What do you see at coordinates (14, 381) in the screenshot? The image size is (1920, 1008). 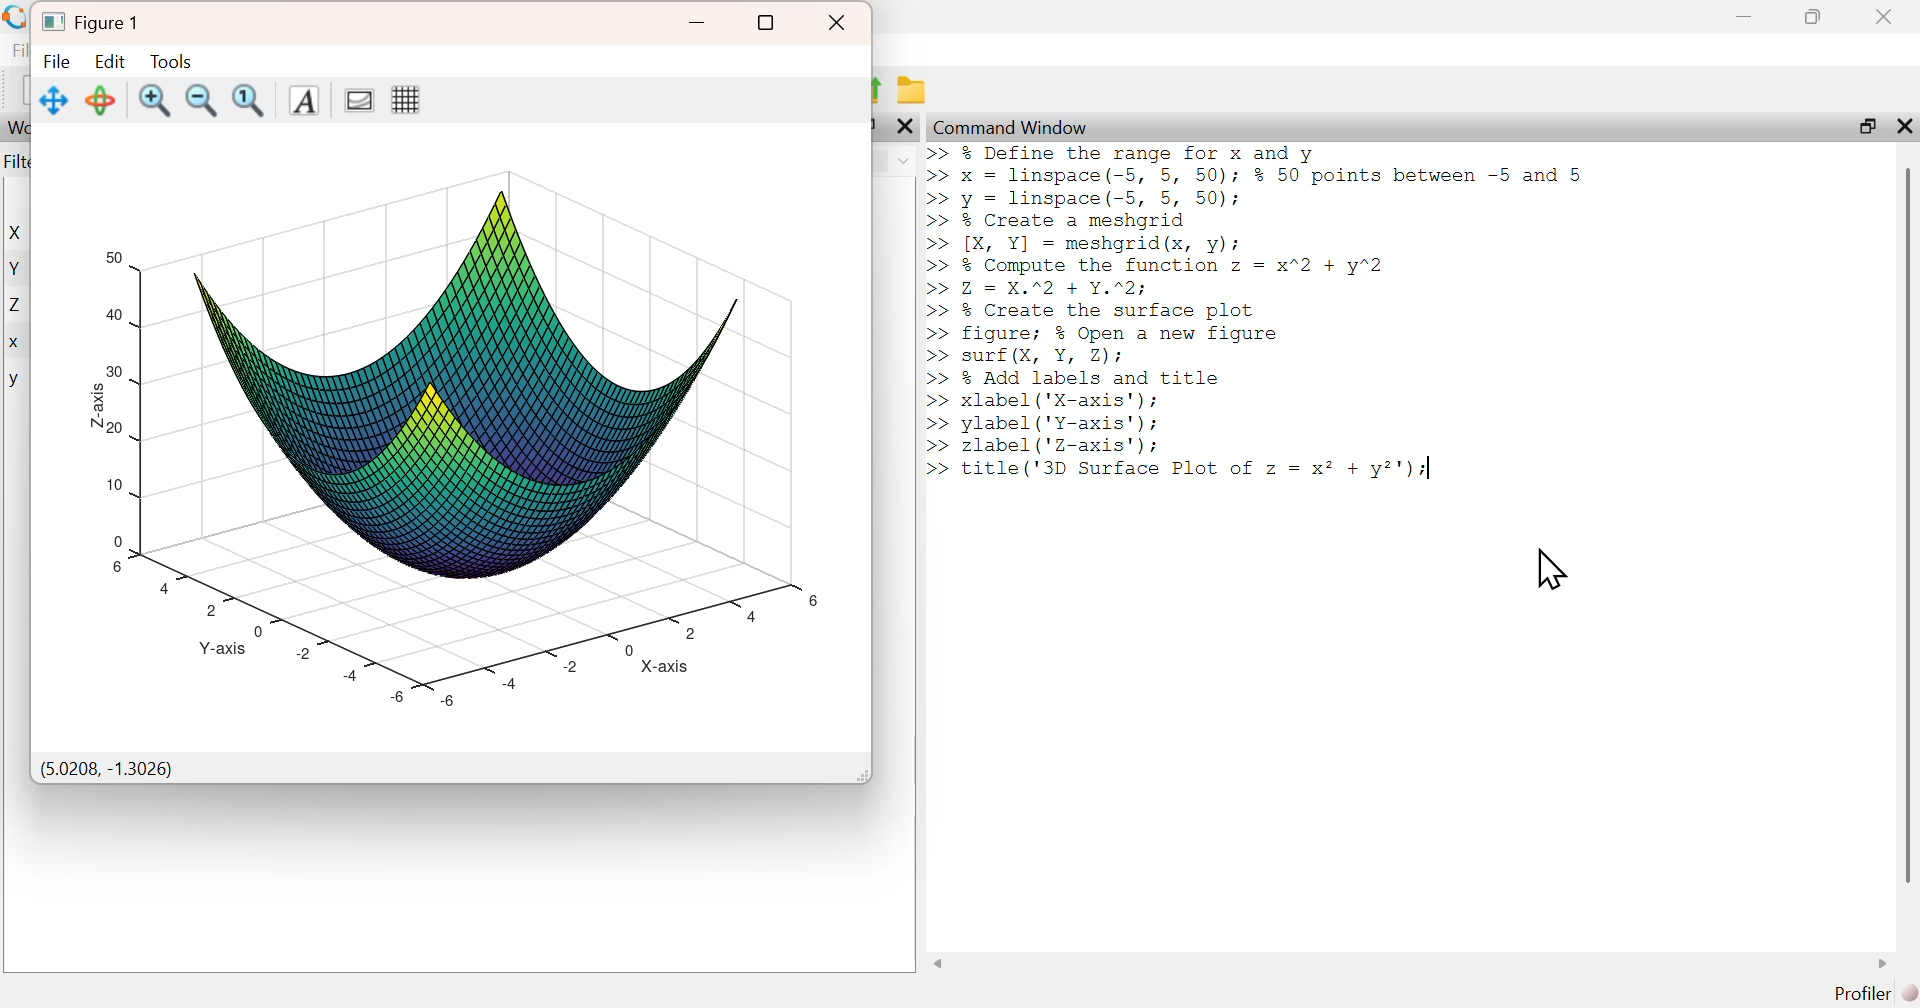 I see `y` at bounding box center [14, 381].